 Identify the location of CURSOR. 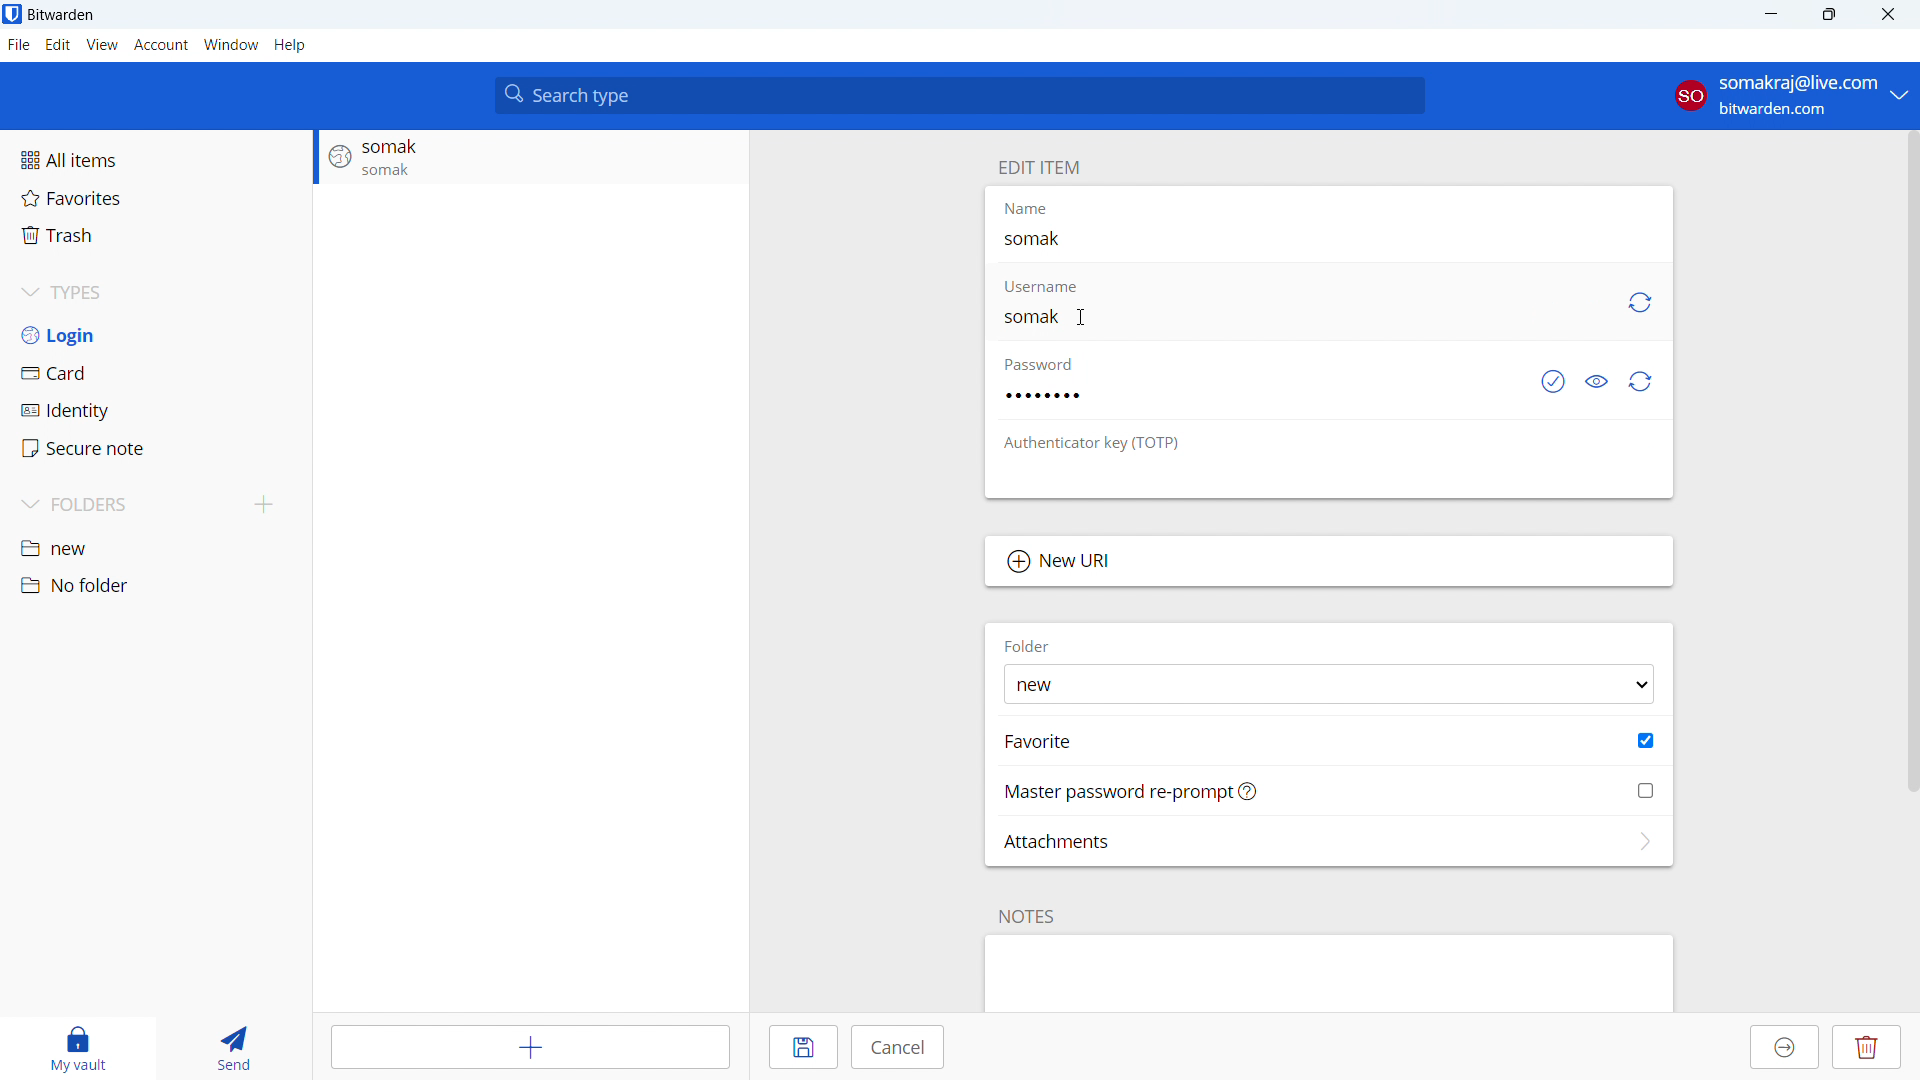
(1085, 314).